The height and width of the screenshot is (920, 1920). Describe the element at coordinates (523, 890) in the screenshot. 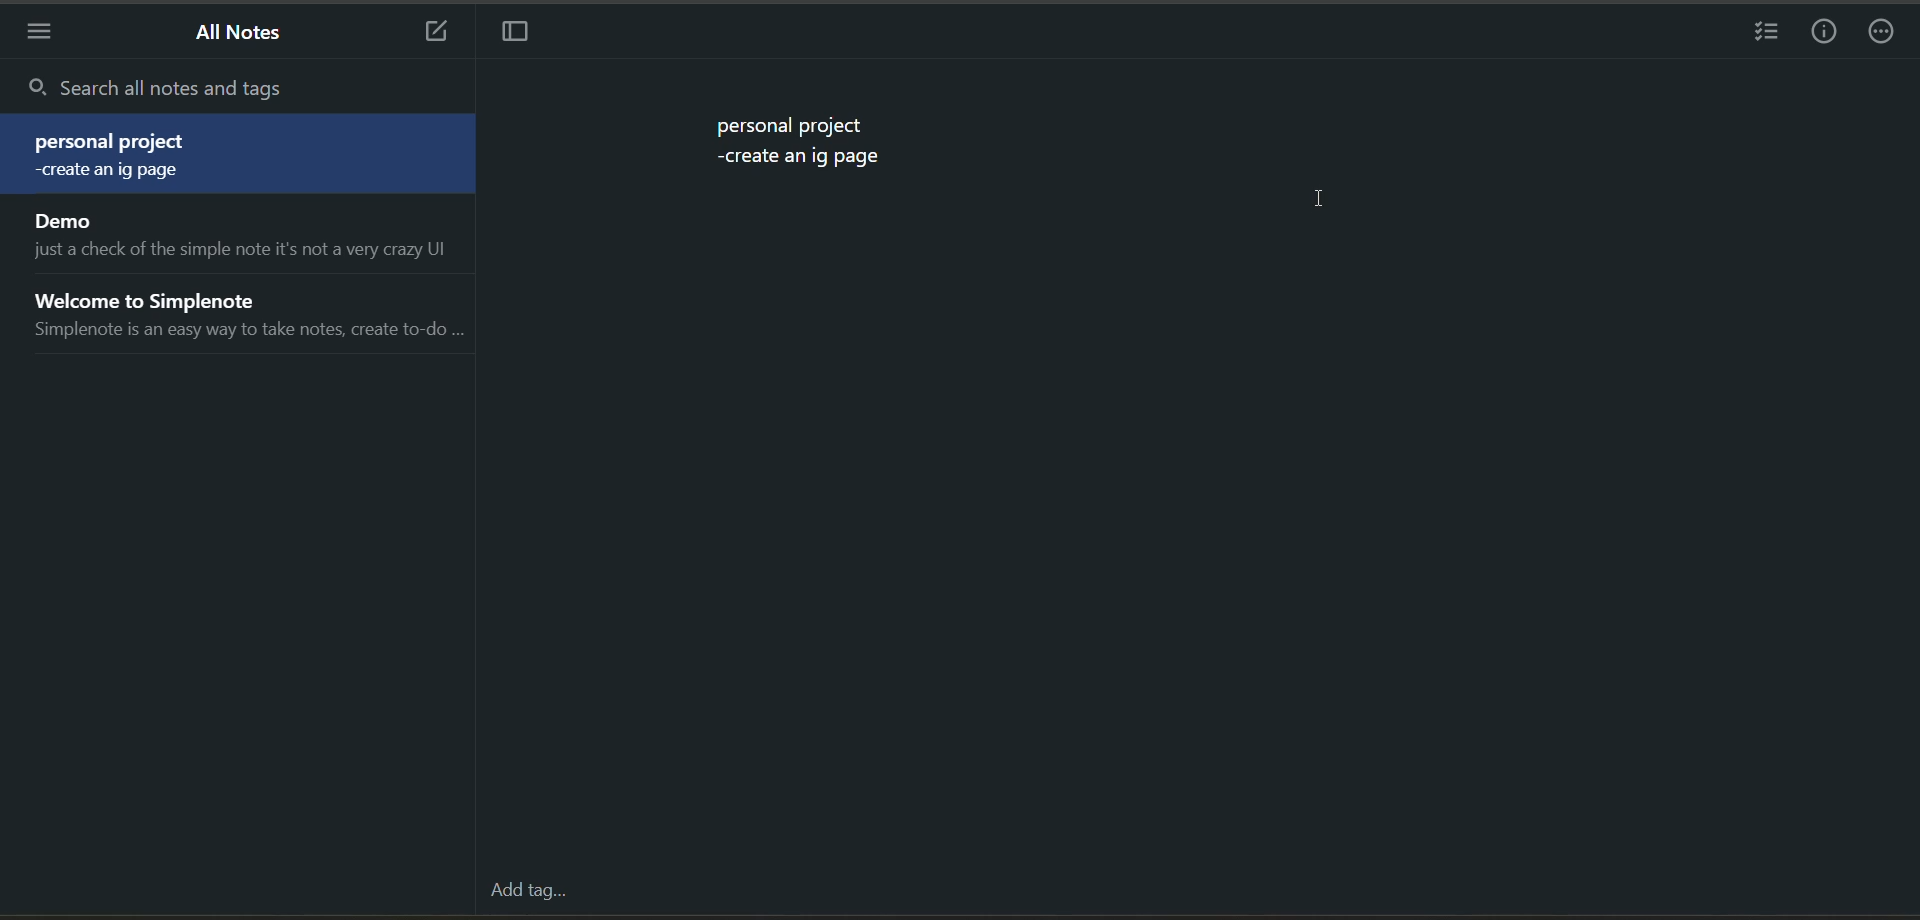

I see `add tag` at that location.